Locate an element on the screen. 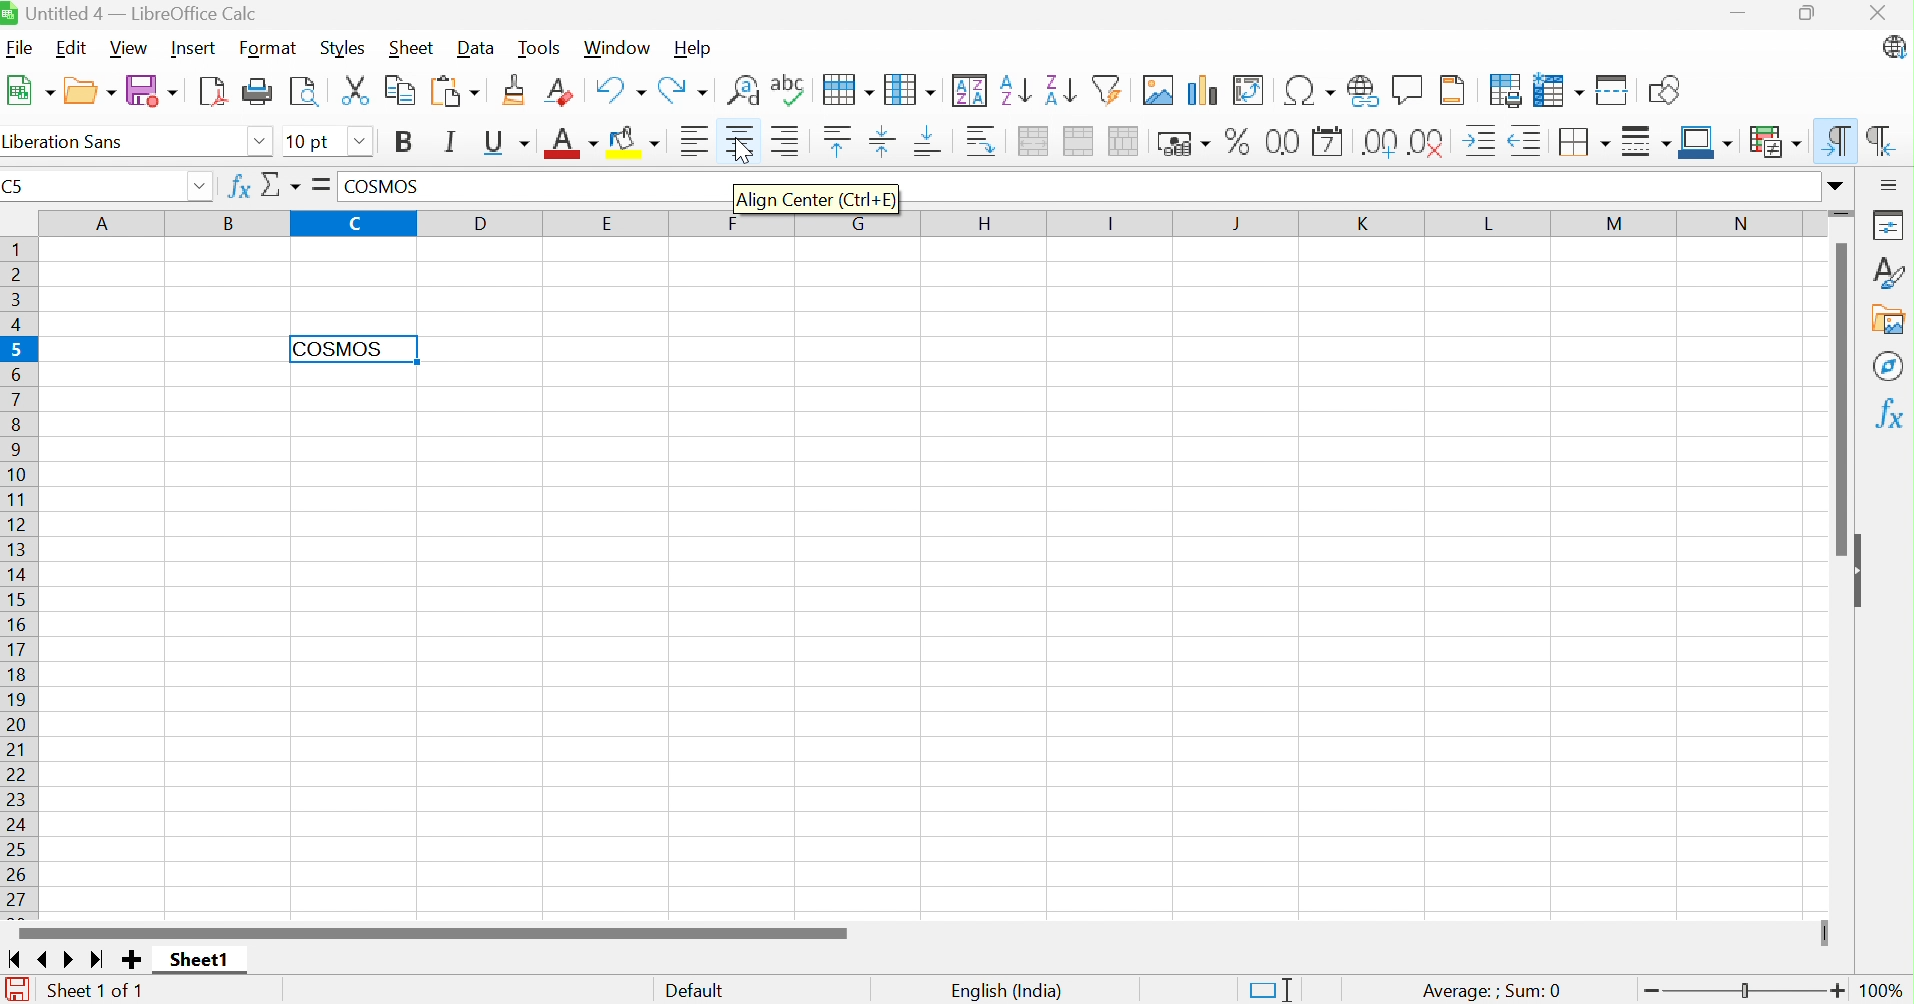 This screenshot has height=1004, width=1914. Sheet 1 is located at coordinates (200, 960).